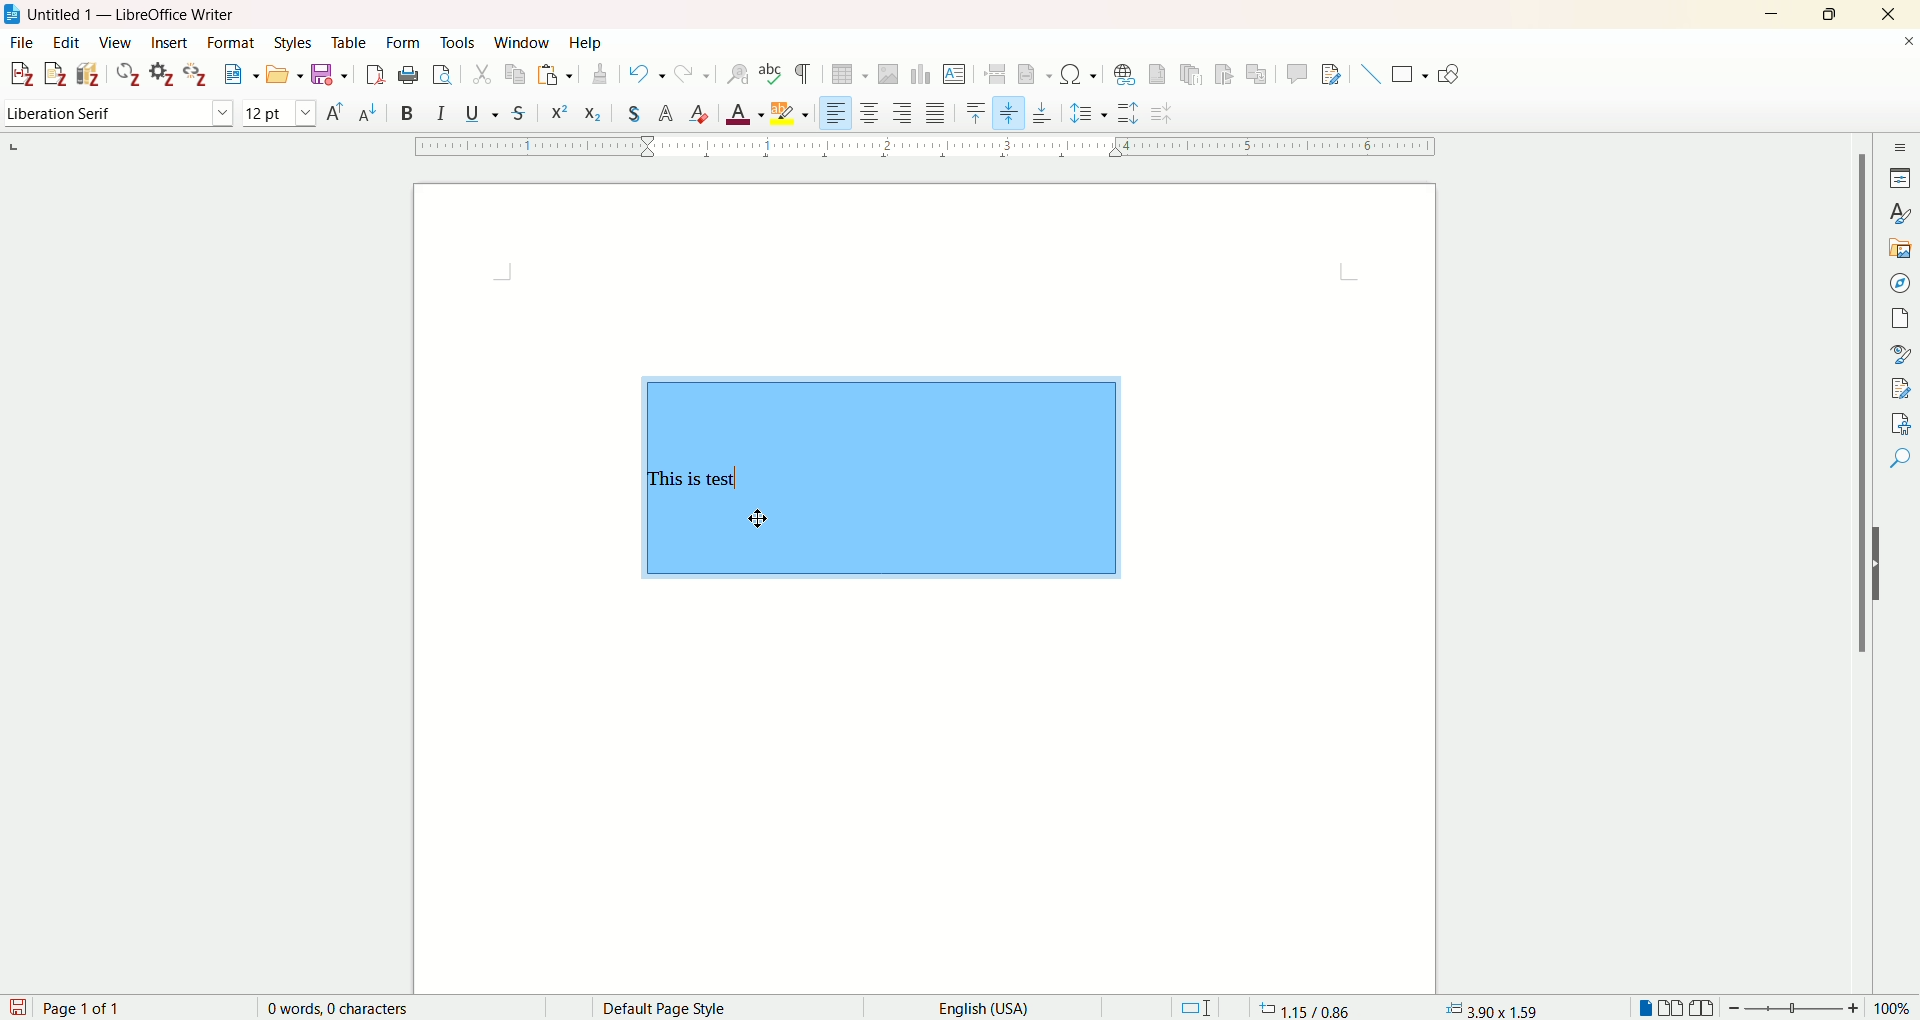  Describe the element at coordinates (1898, 39) in the screenshot. I see `close document` at that location.